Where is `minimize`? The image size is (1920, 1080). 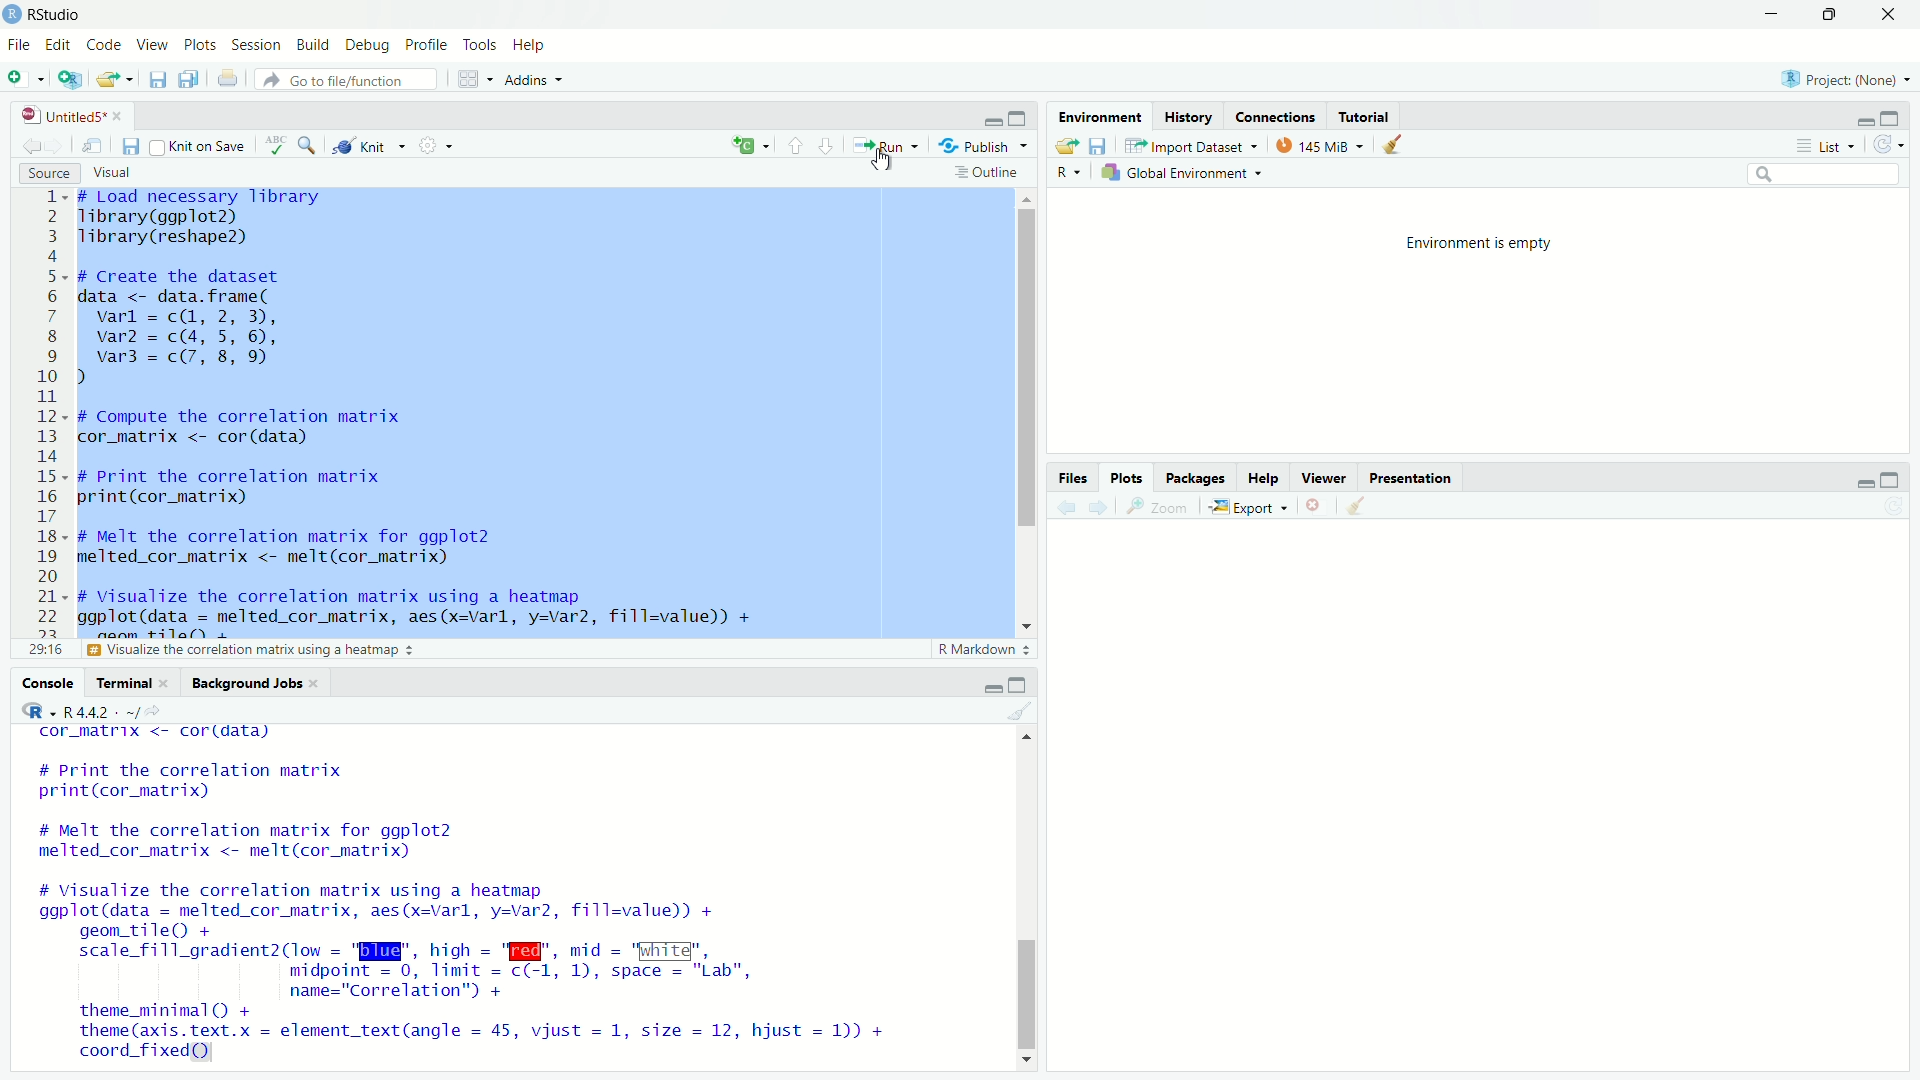
minimize is located at coordinates (1771, 14).